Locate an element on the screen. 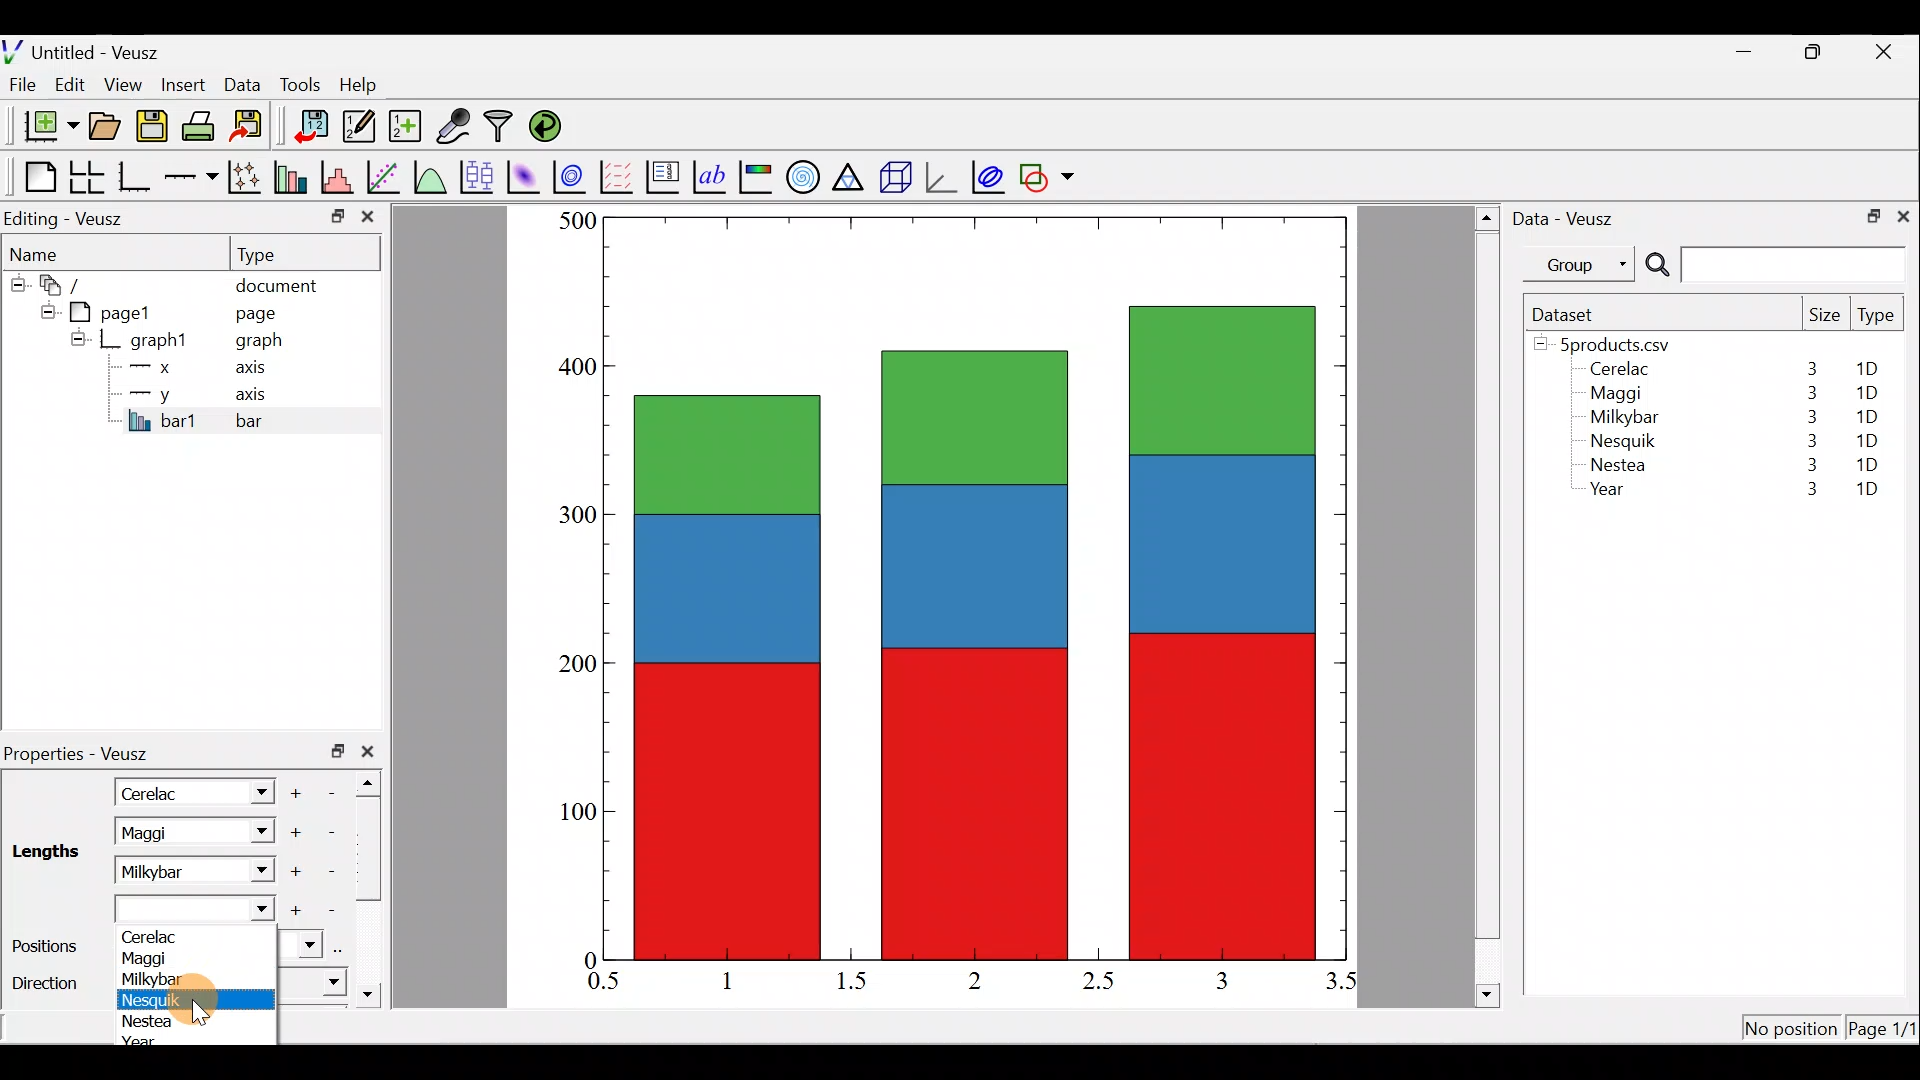  Histogram of a dataset is located at coordinates (343, 178).